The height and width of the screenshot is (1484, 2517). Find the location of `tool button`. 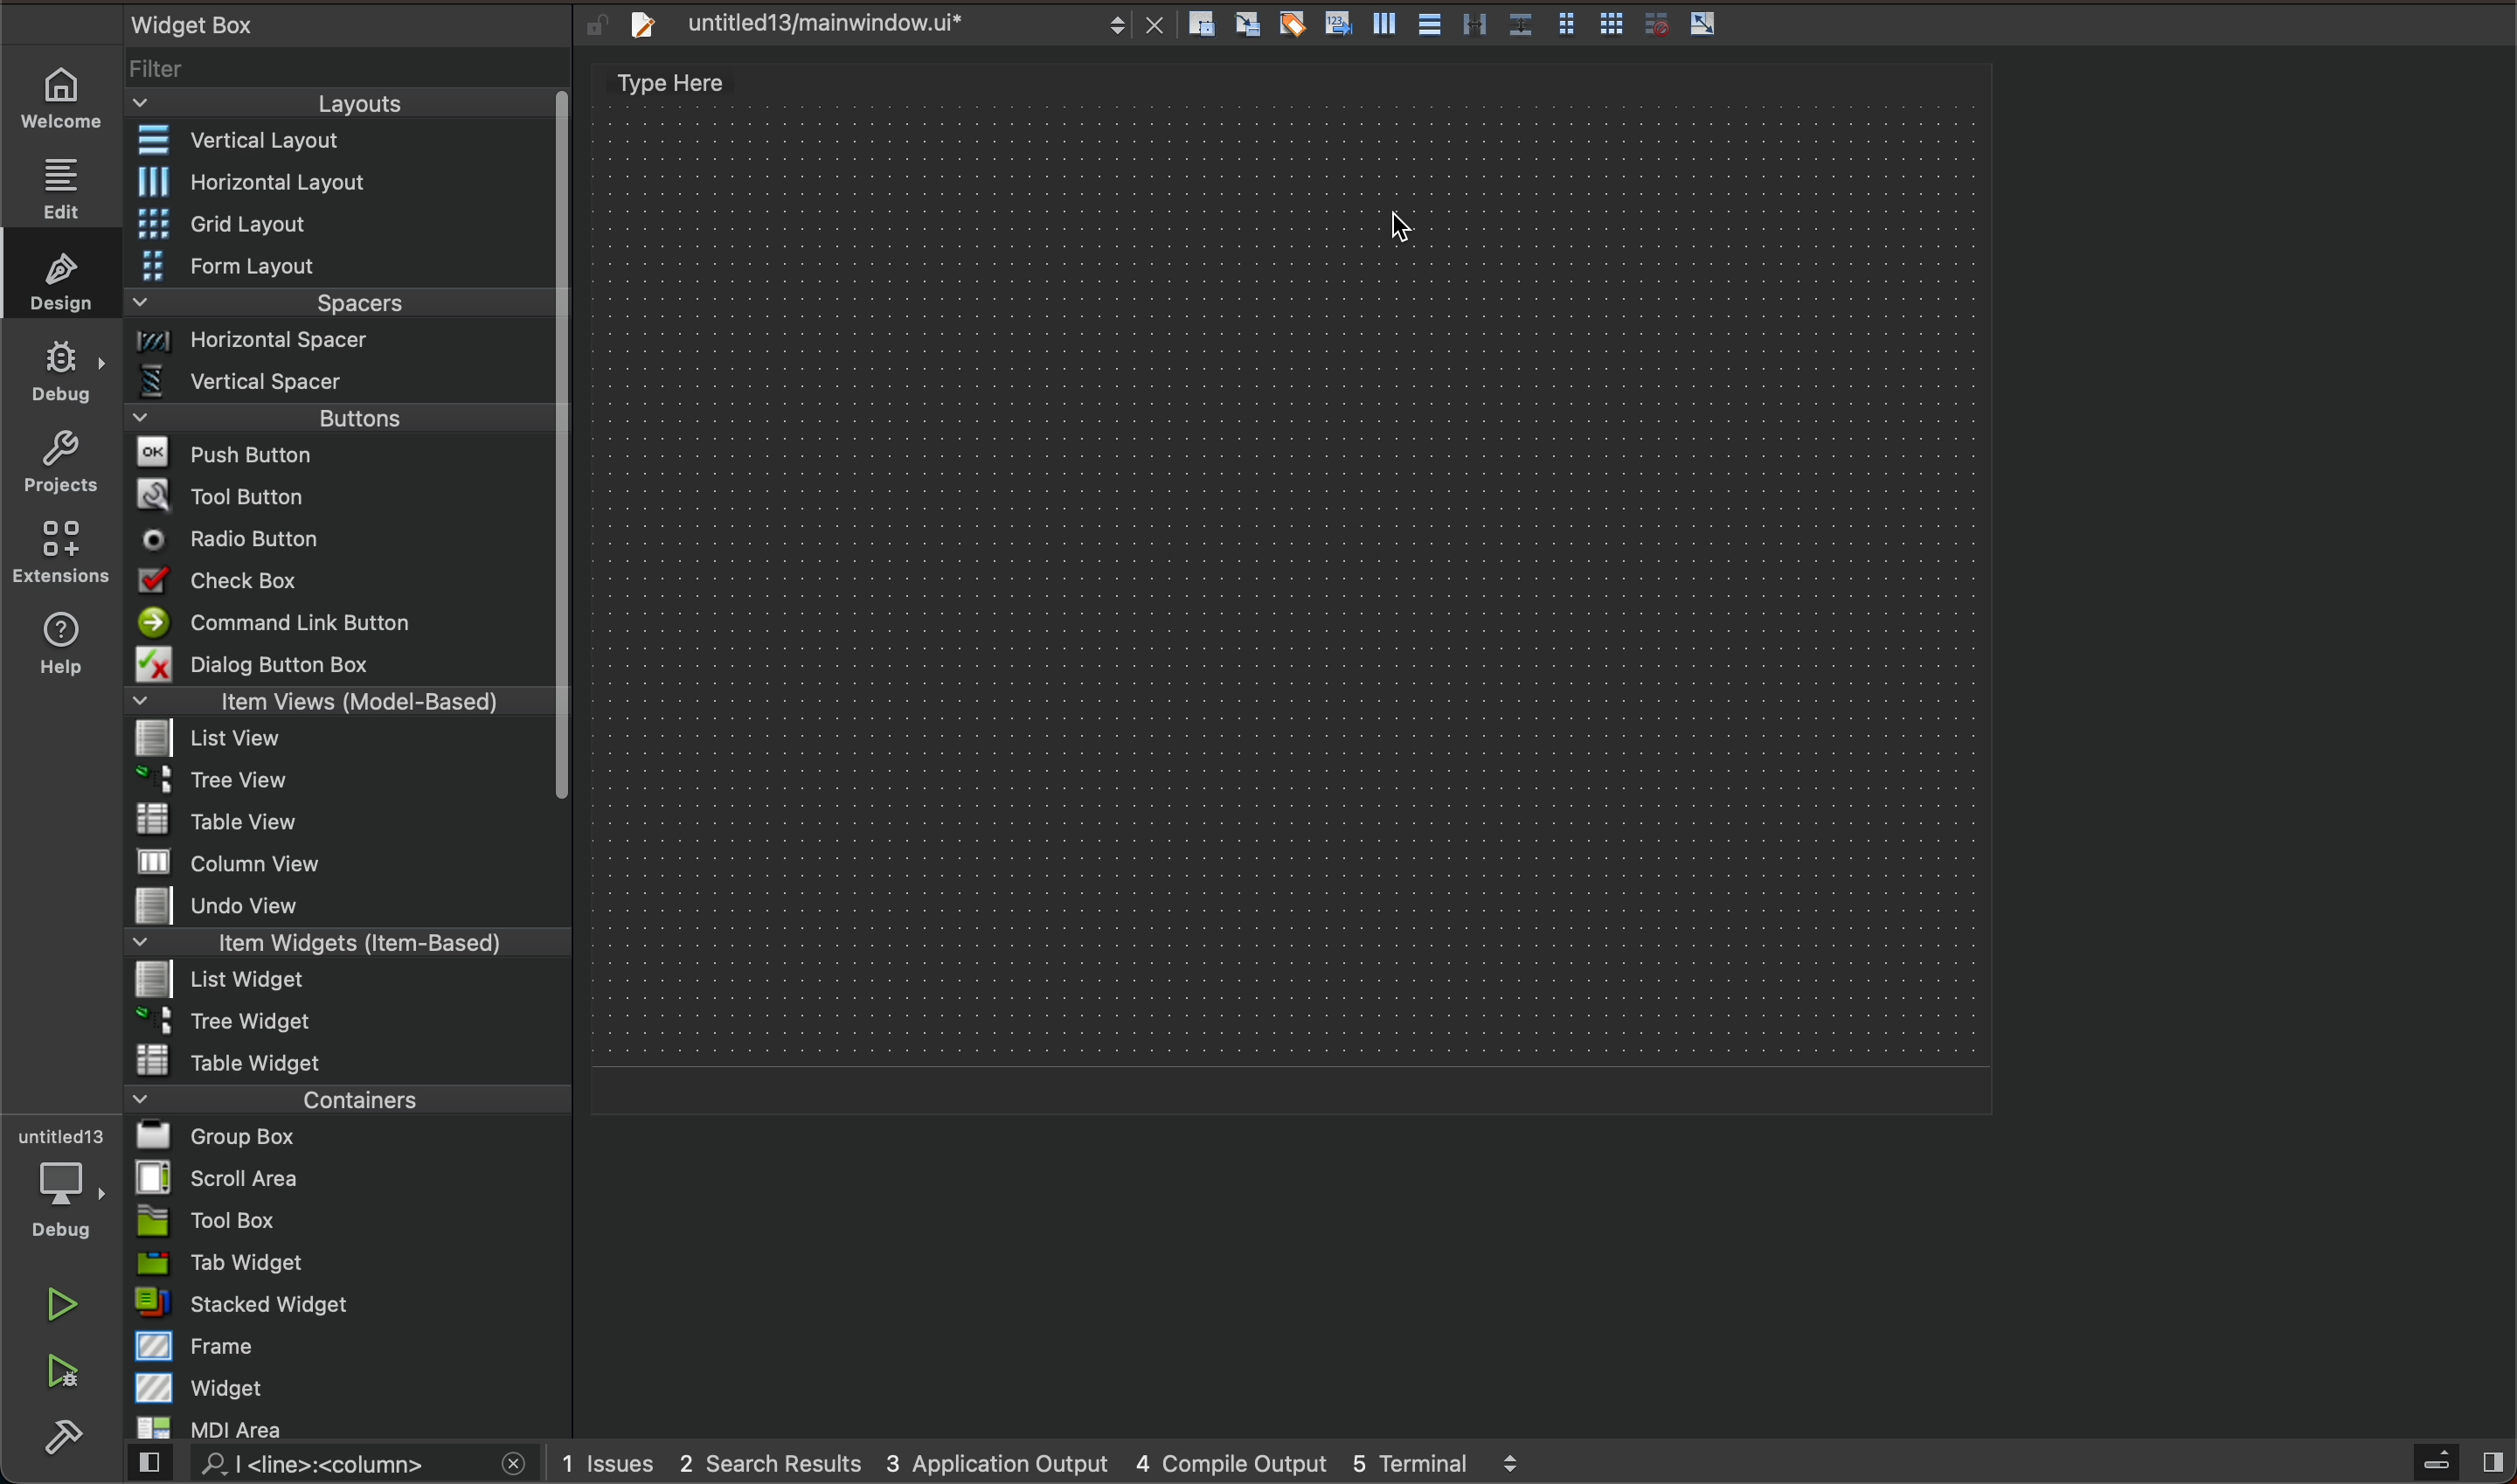

tool button is located at coordinates (341, 492).